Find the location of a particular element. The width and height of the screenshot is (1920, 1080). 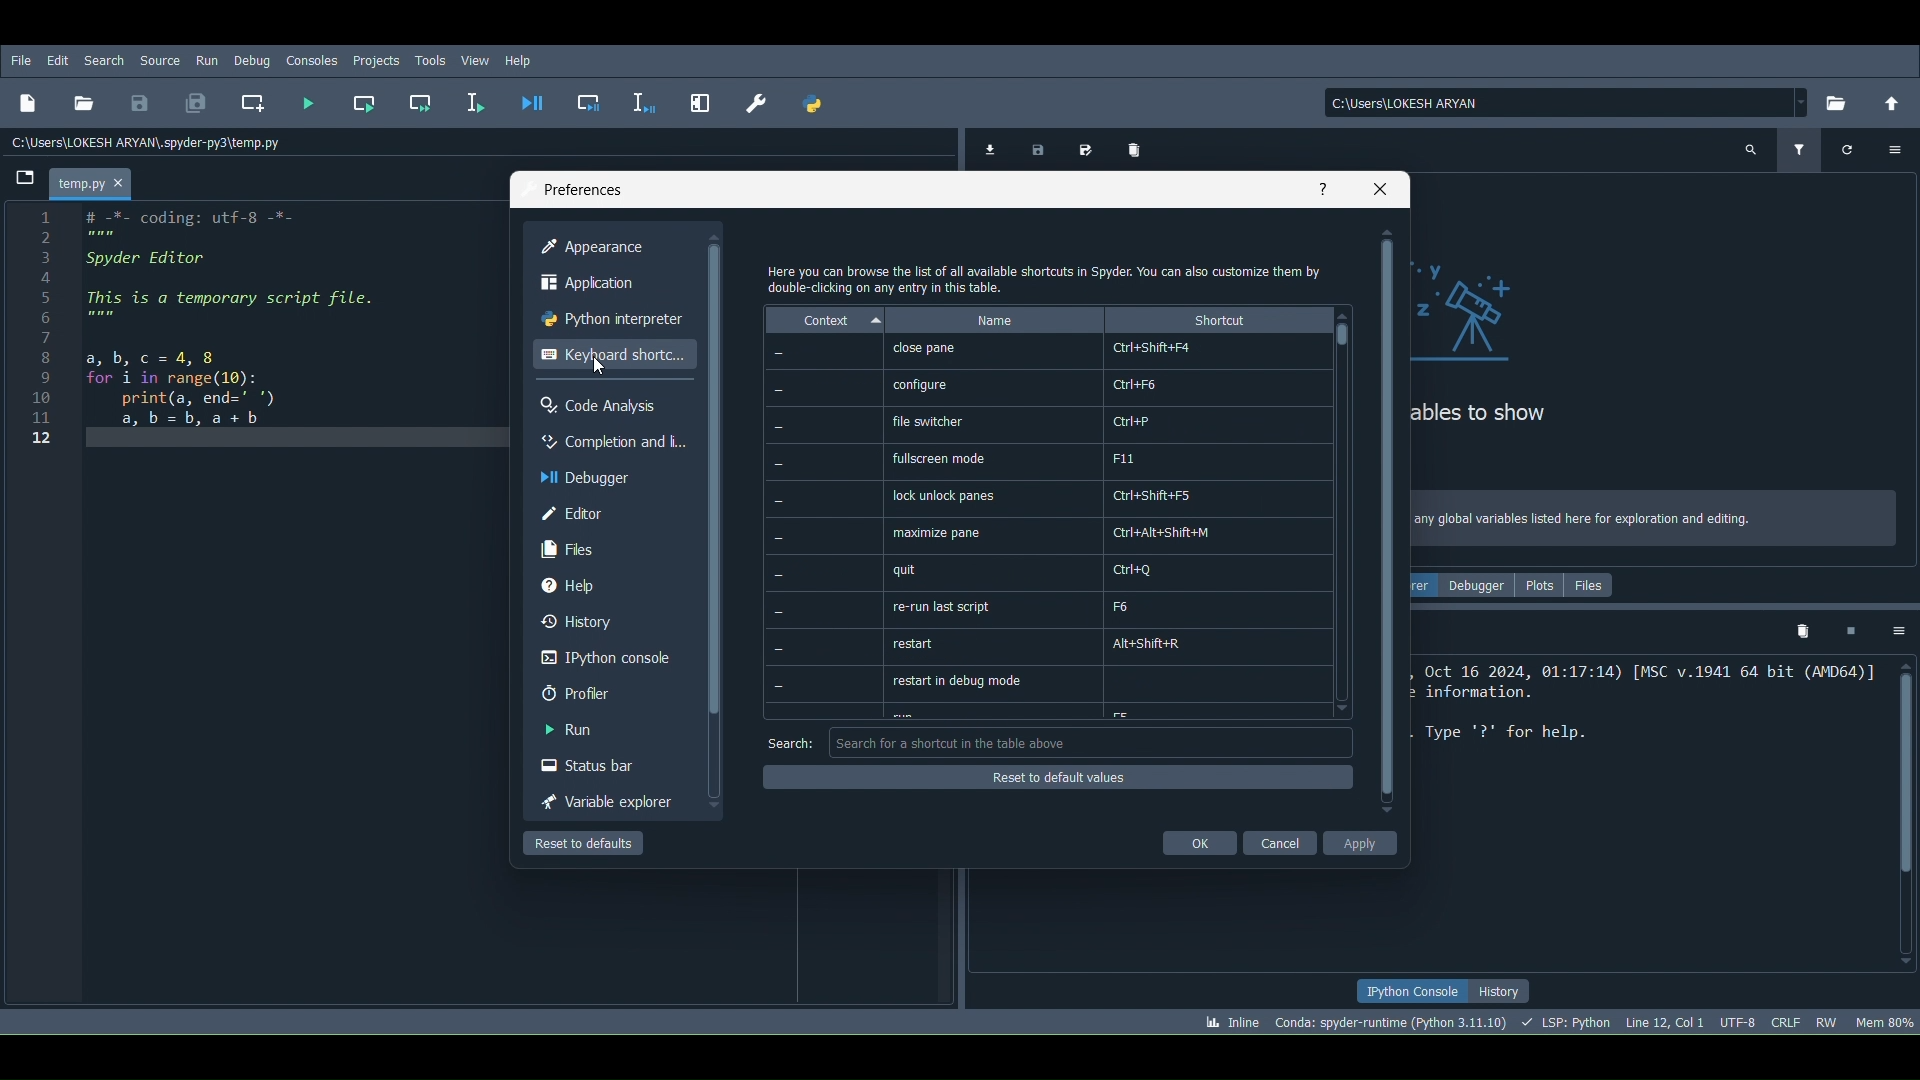

Encoding is located at coordinates (1736, 1021).